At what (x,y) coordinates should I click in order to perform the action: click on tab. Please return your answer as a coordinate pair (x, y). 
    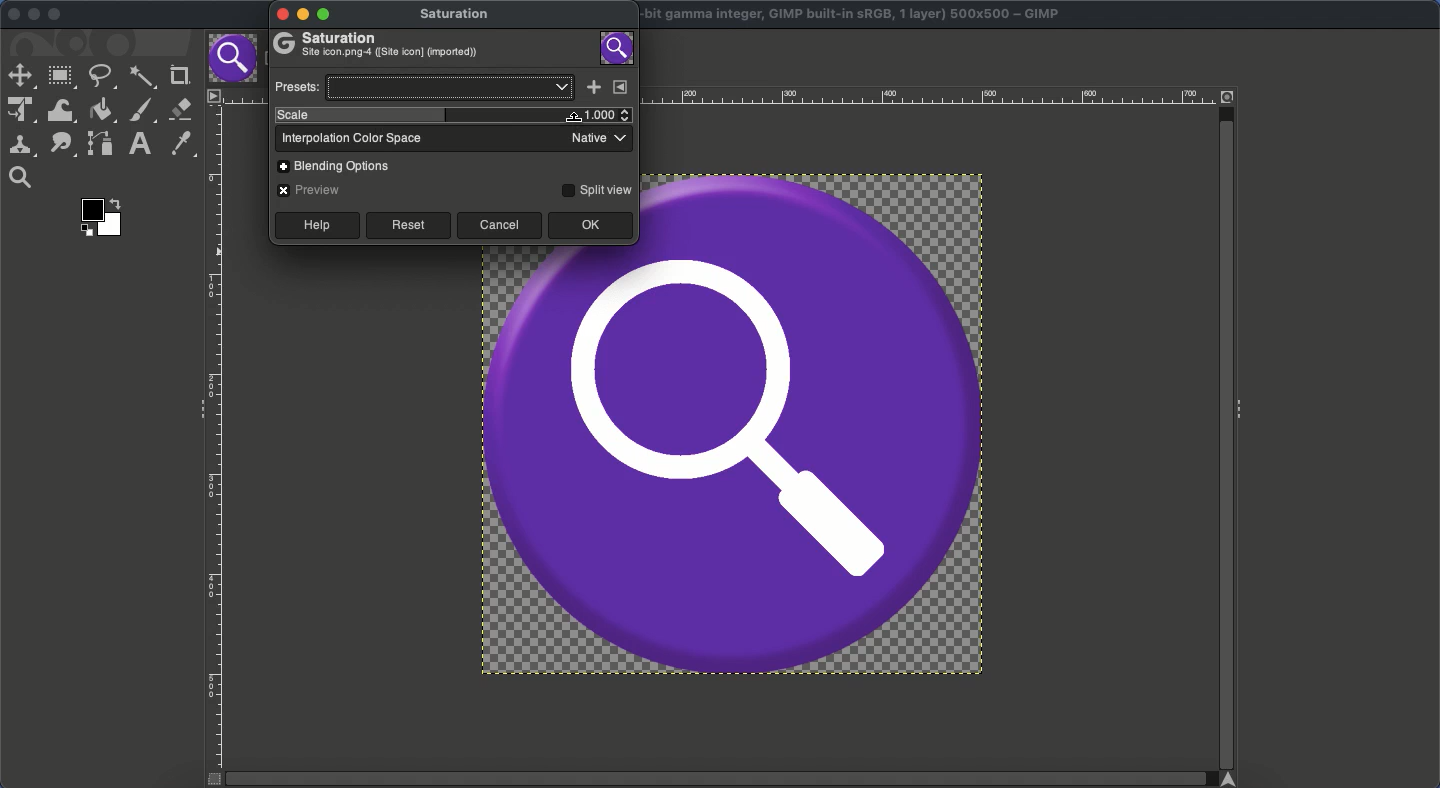
    Looking at the image, I should click on (235, 59).